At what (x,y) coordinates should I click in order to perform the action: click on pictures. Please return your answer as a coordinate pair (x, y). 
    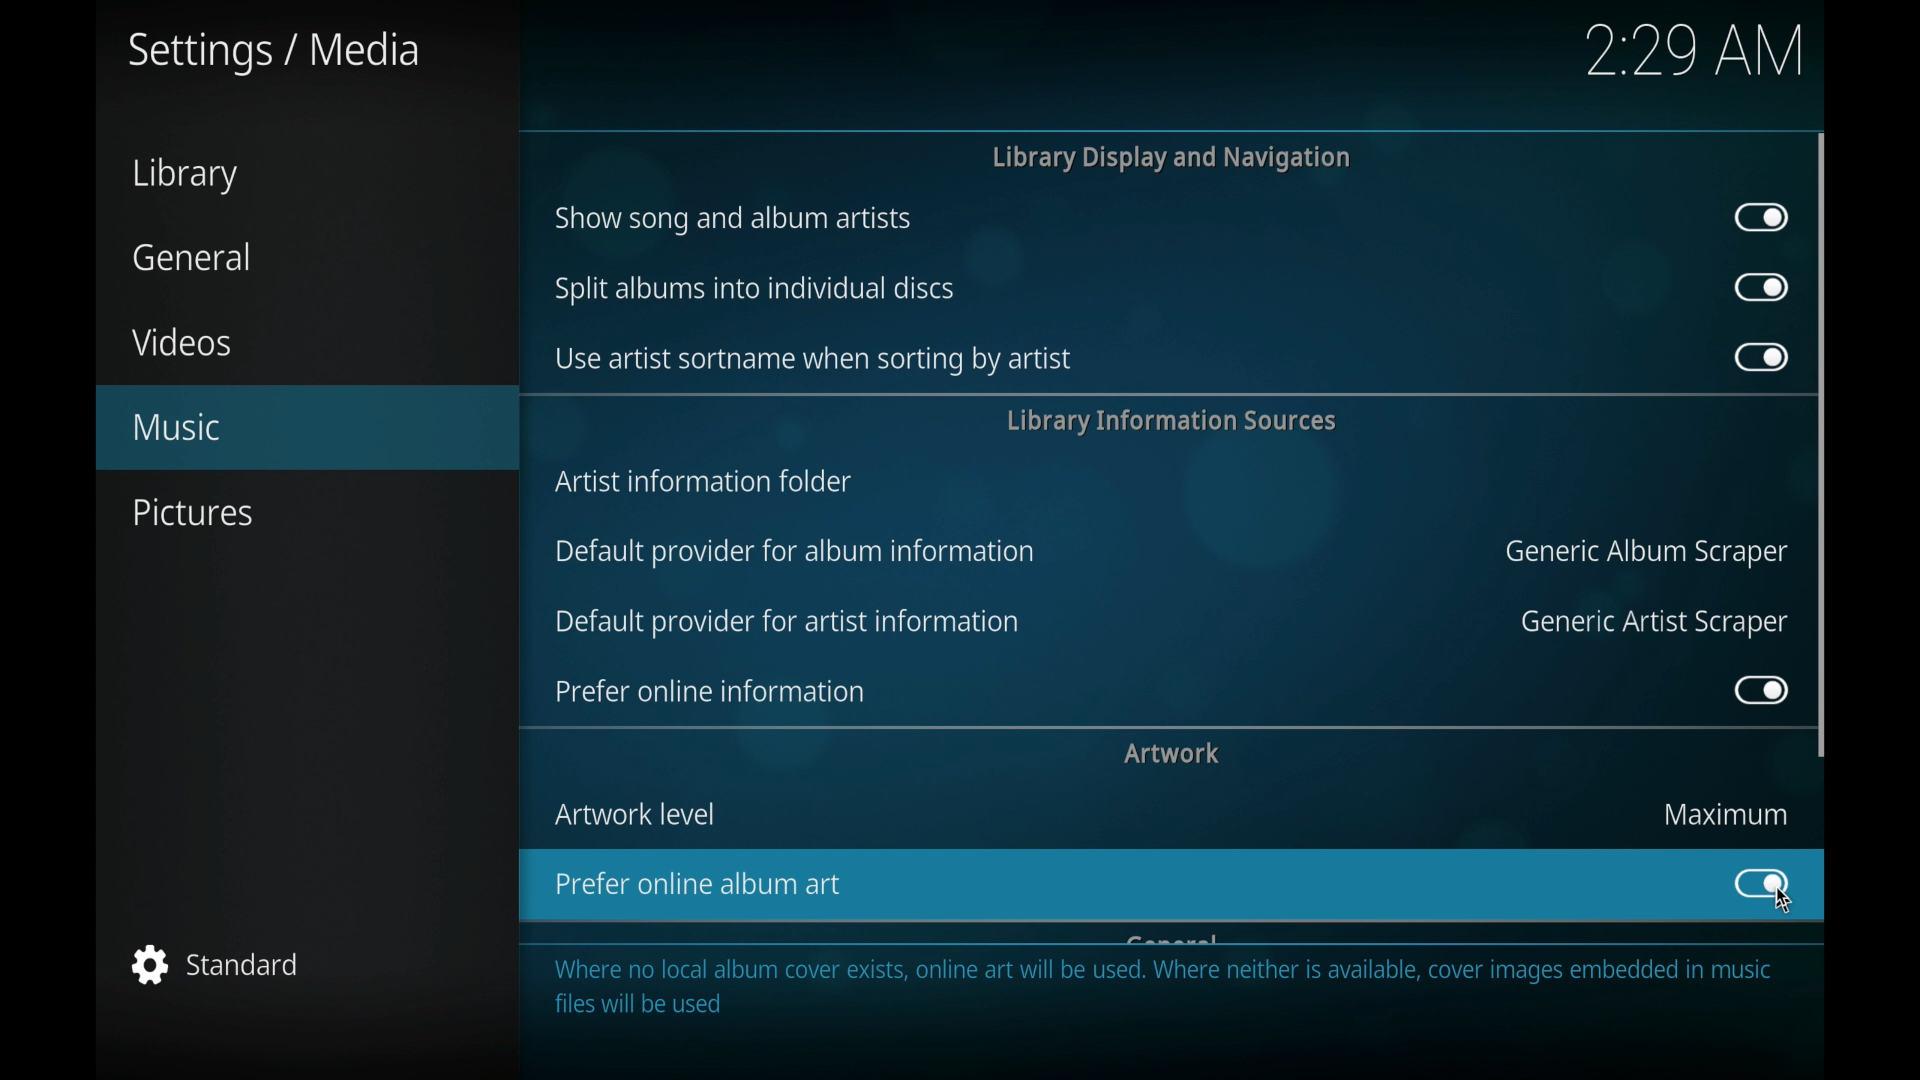
    Looking at the image, I should click on (191, 512).